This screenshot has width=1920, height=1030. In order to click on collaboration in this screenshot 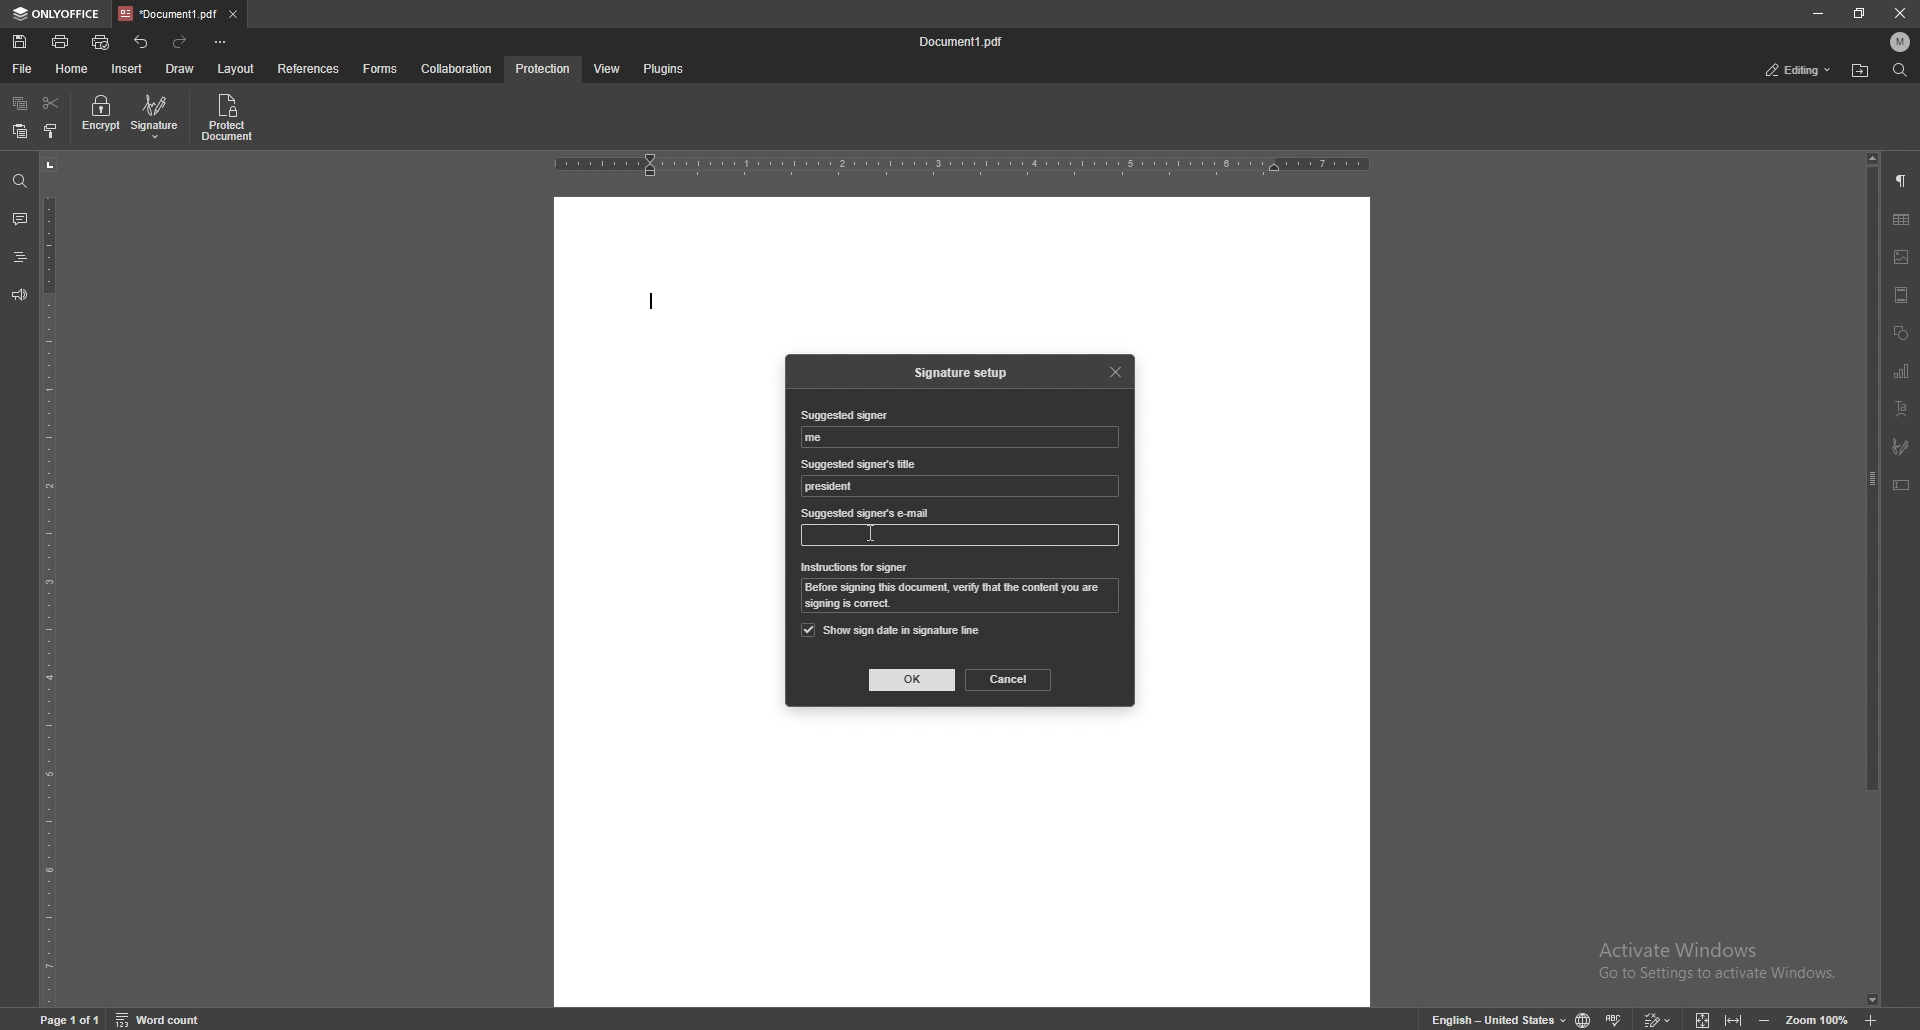, I will do `click(459, 68)`.